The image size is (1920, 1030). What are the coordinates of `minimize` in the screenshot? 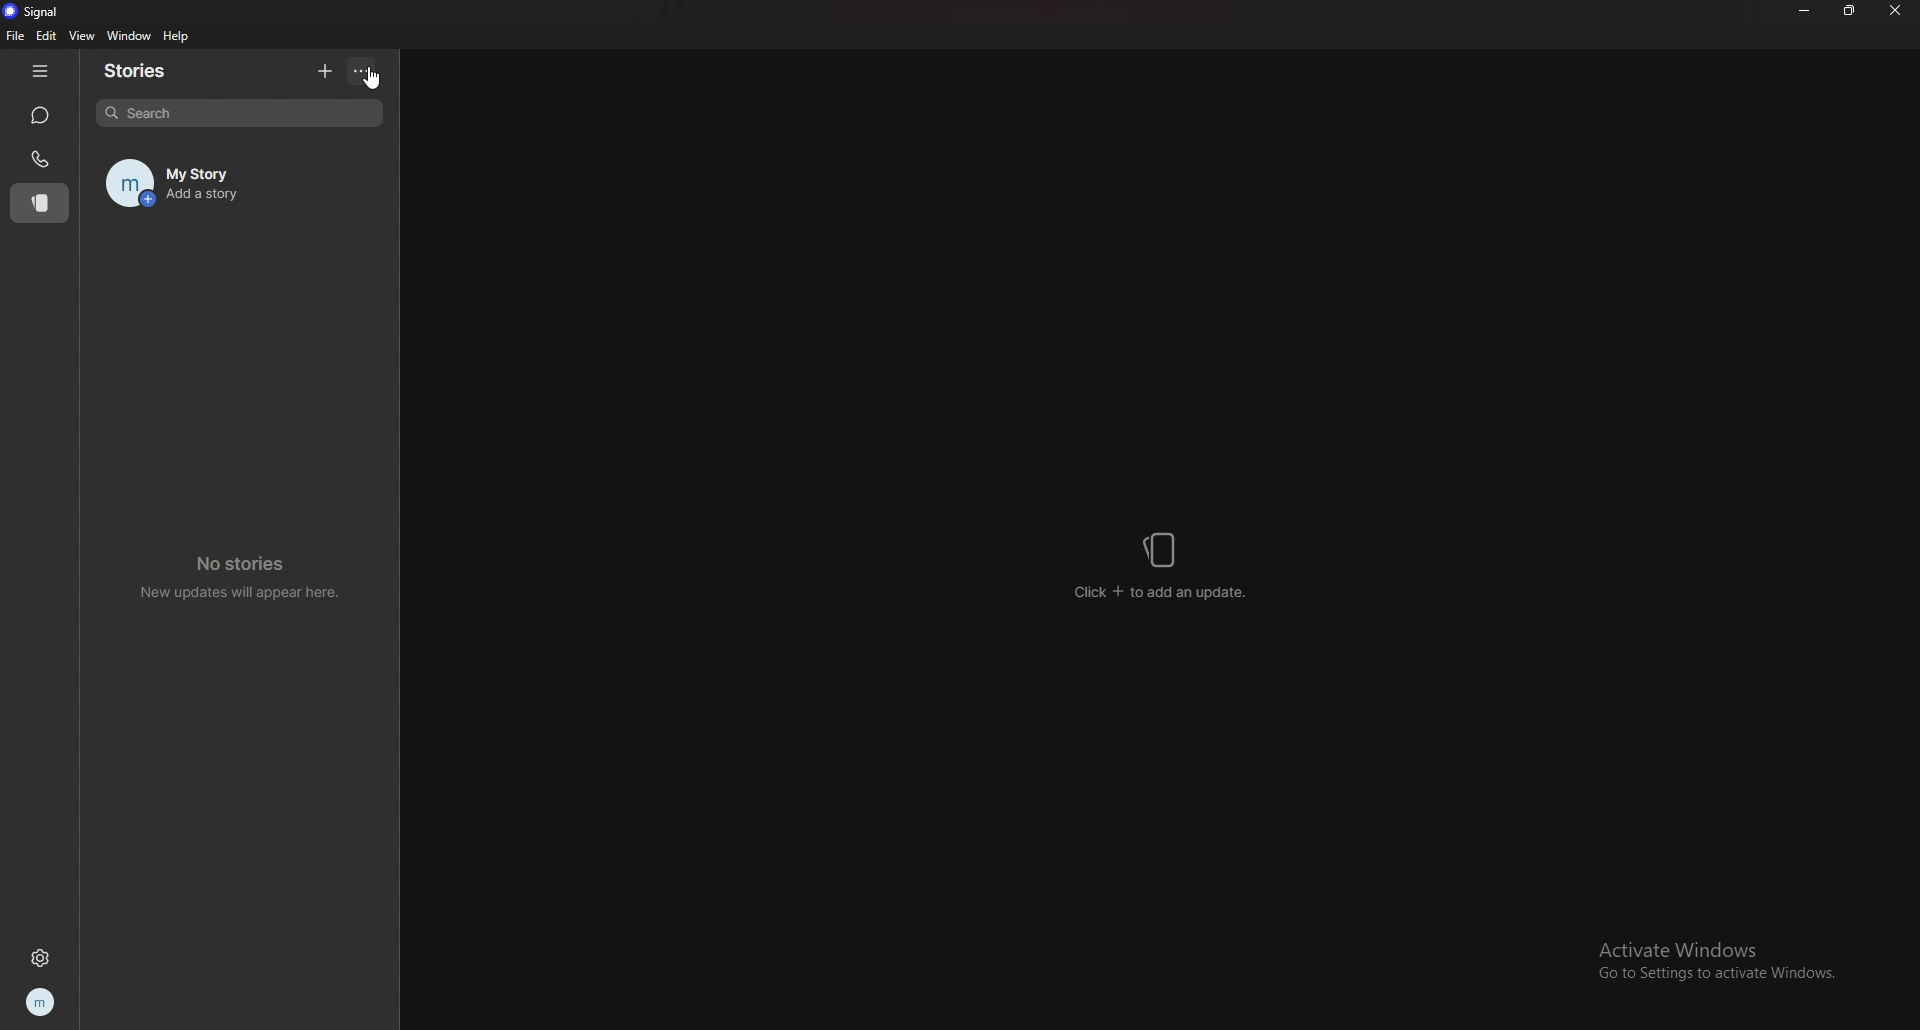 It's located at (1805, 11).